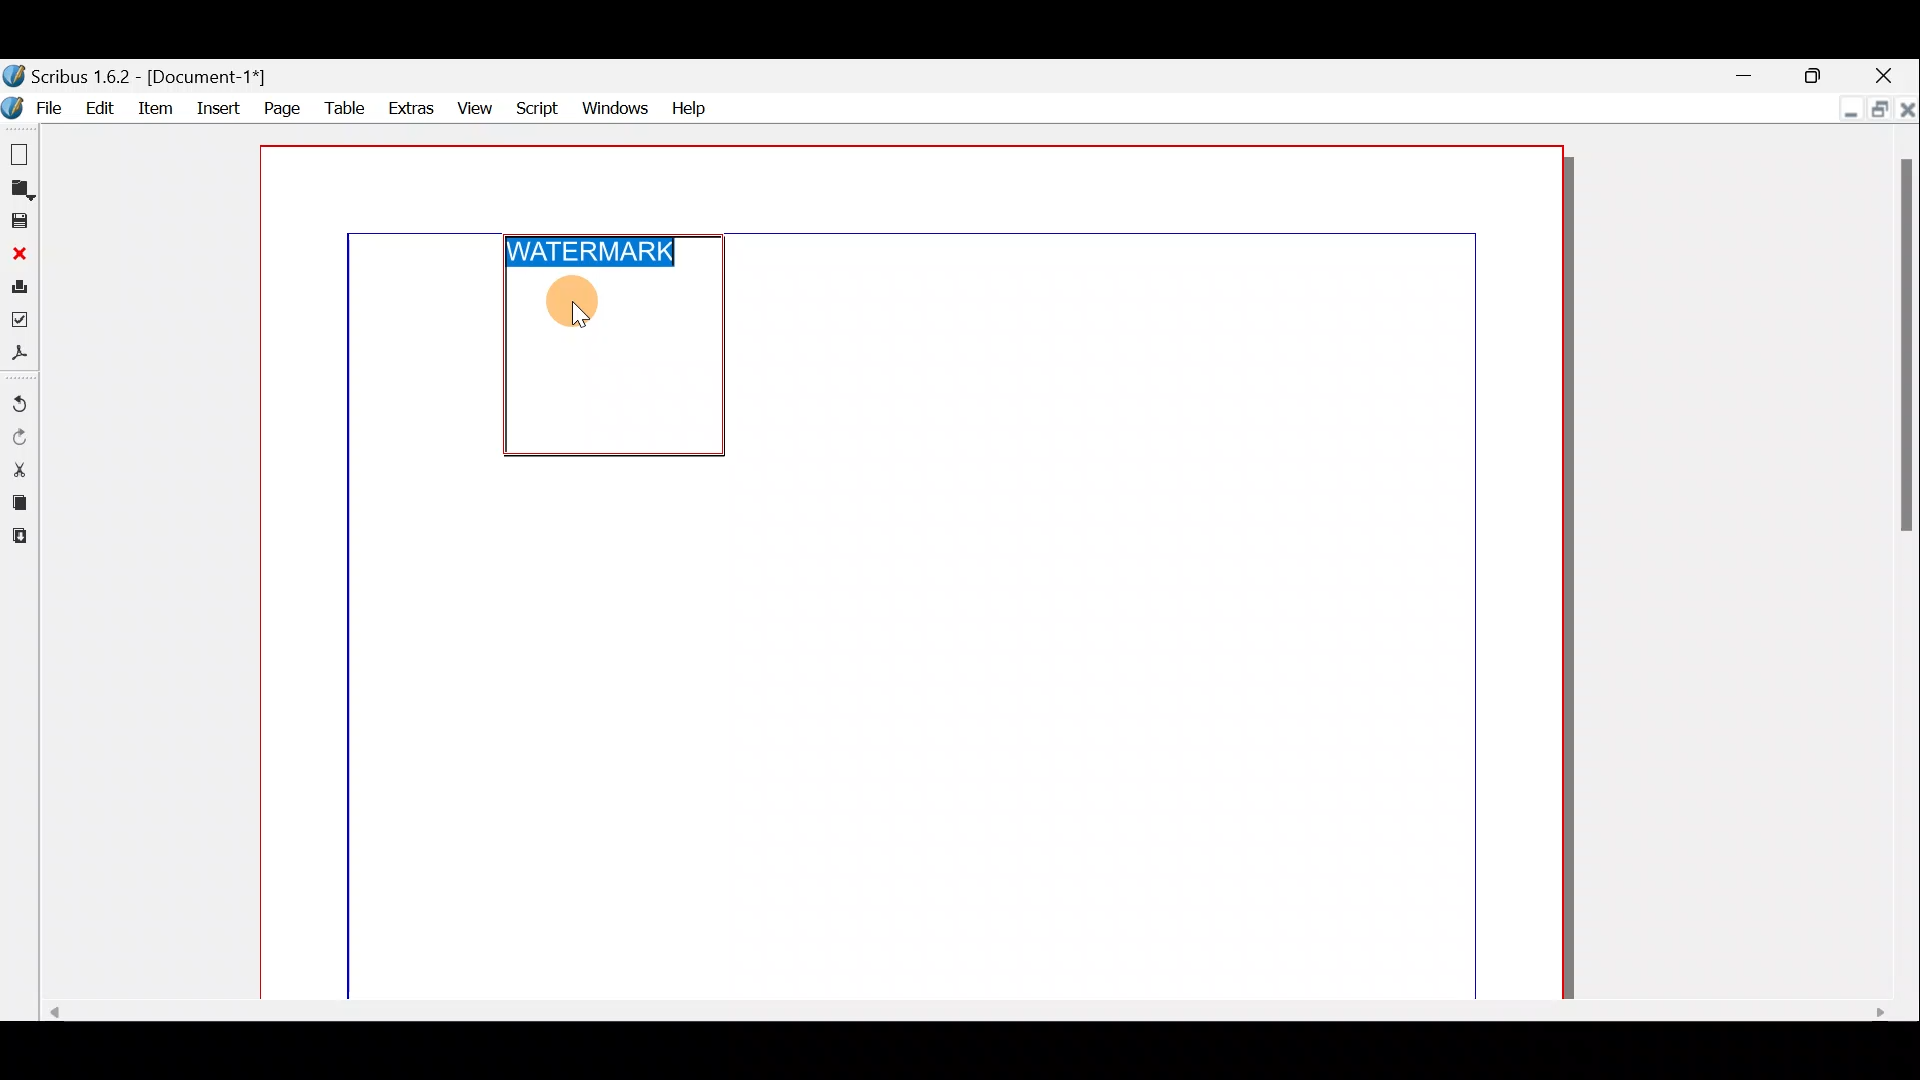  Describe the element at coordinates (539, 106) in the screenshot. I see `Script` at that location.